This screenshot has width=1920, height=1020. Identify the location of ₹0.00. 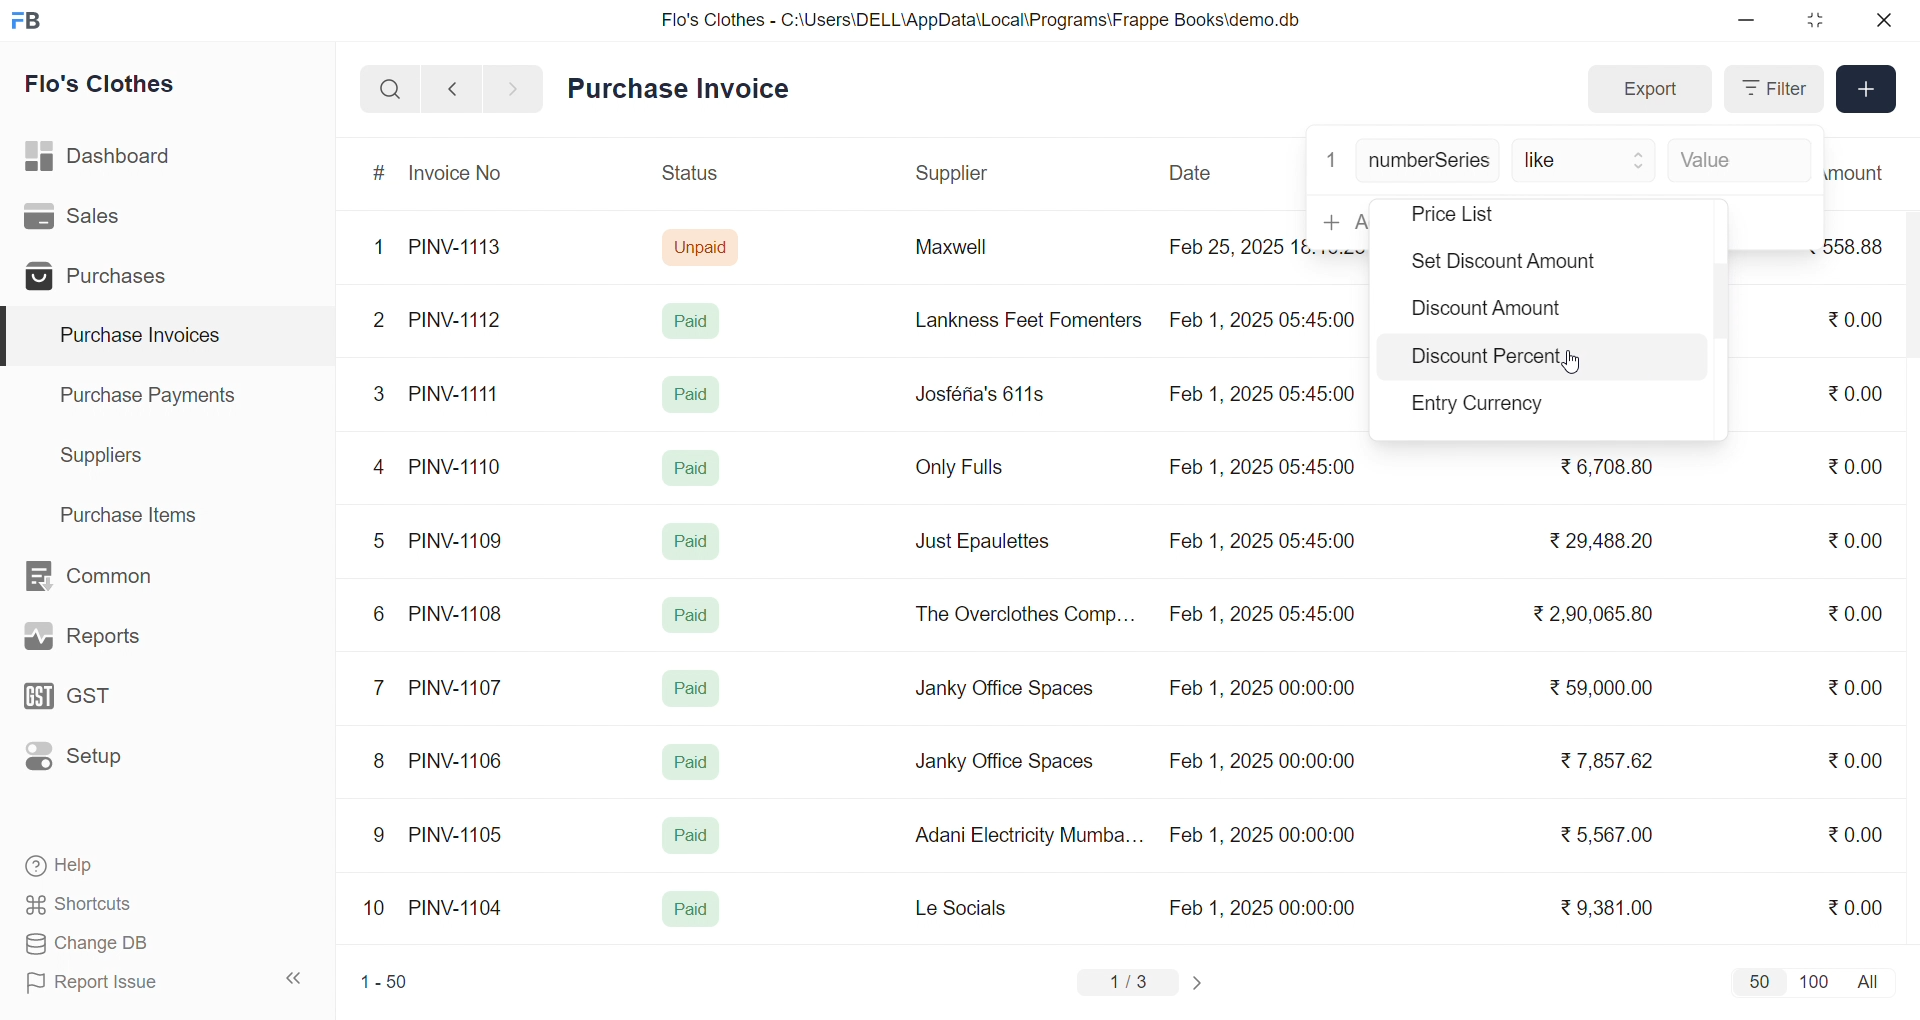
(1844, 541).